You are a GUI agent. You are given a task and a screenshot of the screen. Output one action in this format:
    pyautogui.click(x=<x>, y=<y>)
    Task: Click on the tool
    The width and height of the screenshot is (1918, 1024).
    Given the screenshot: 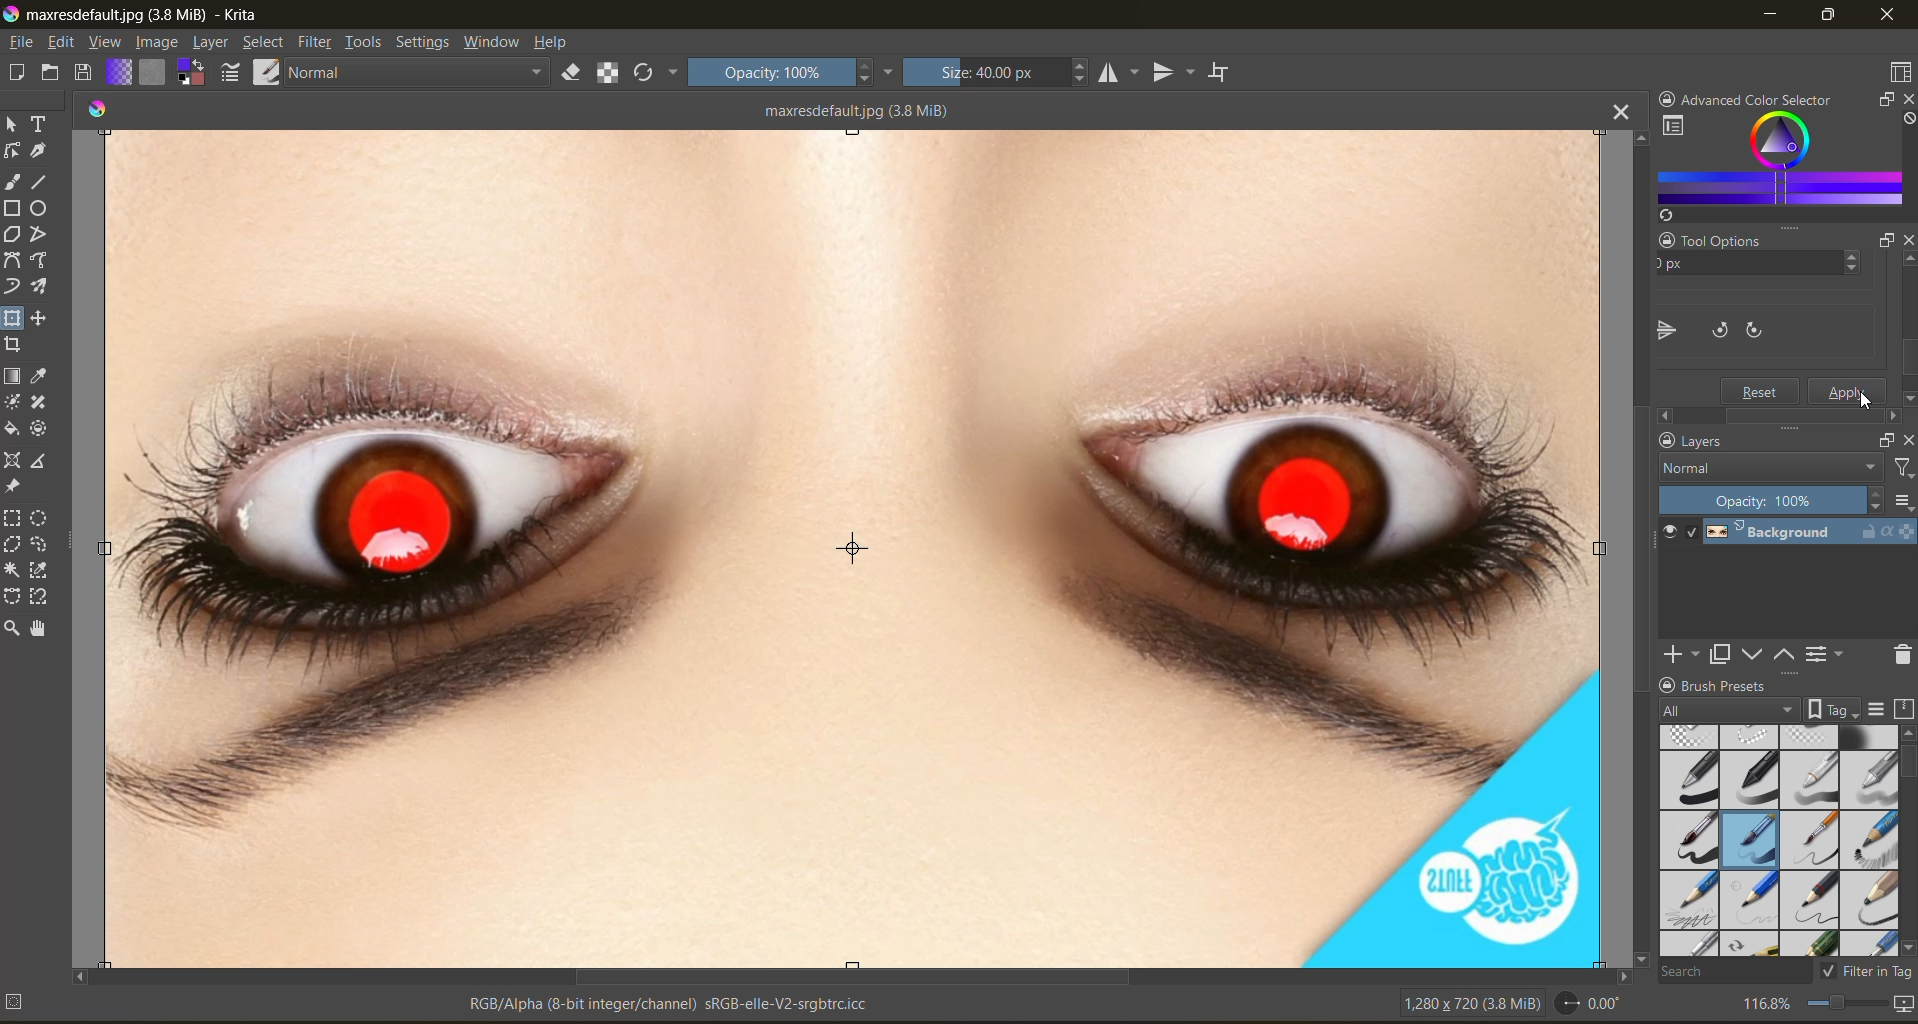 What is the action you would take?
    pyautogui.click(x=14, y=151)
    